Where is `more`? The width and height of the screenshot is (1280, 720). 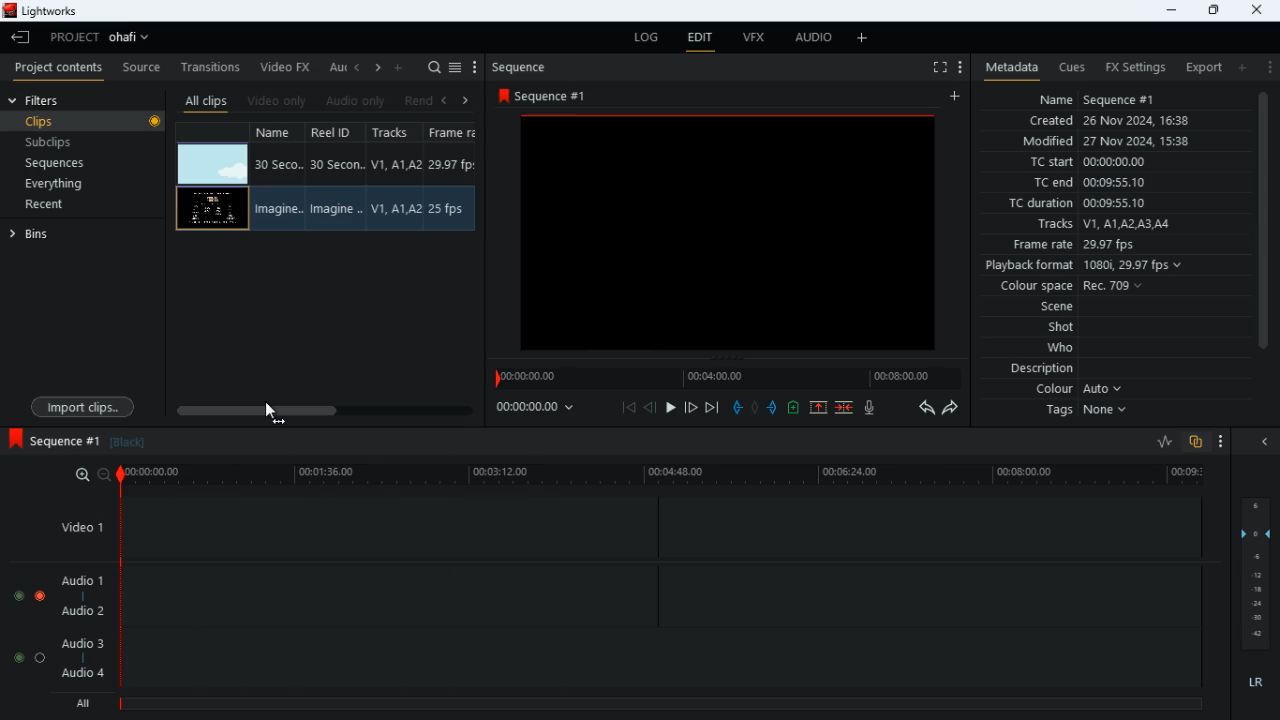 more is located at coordinates (399, 67).